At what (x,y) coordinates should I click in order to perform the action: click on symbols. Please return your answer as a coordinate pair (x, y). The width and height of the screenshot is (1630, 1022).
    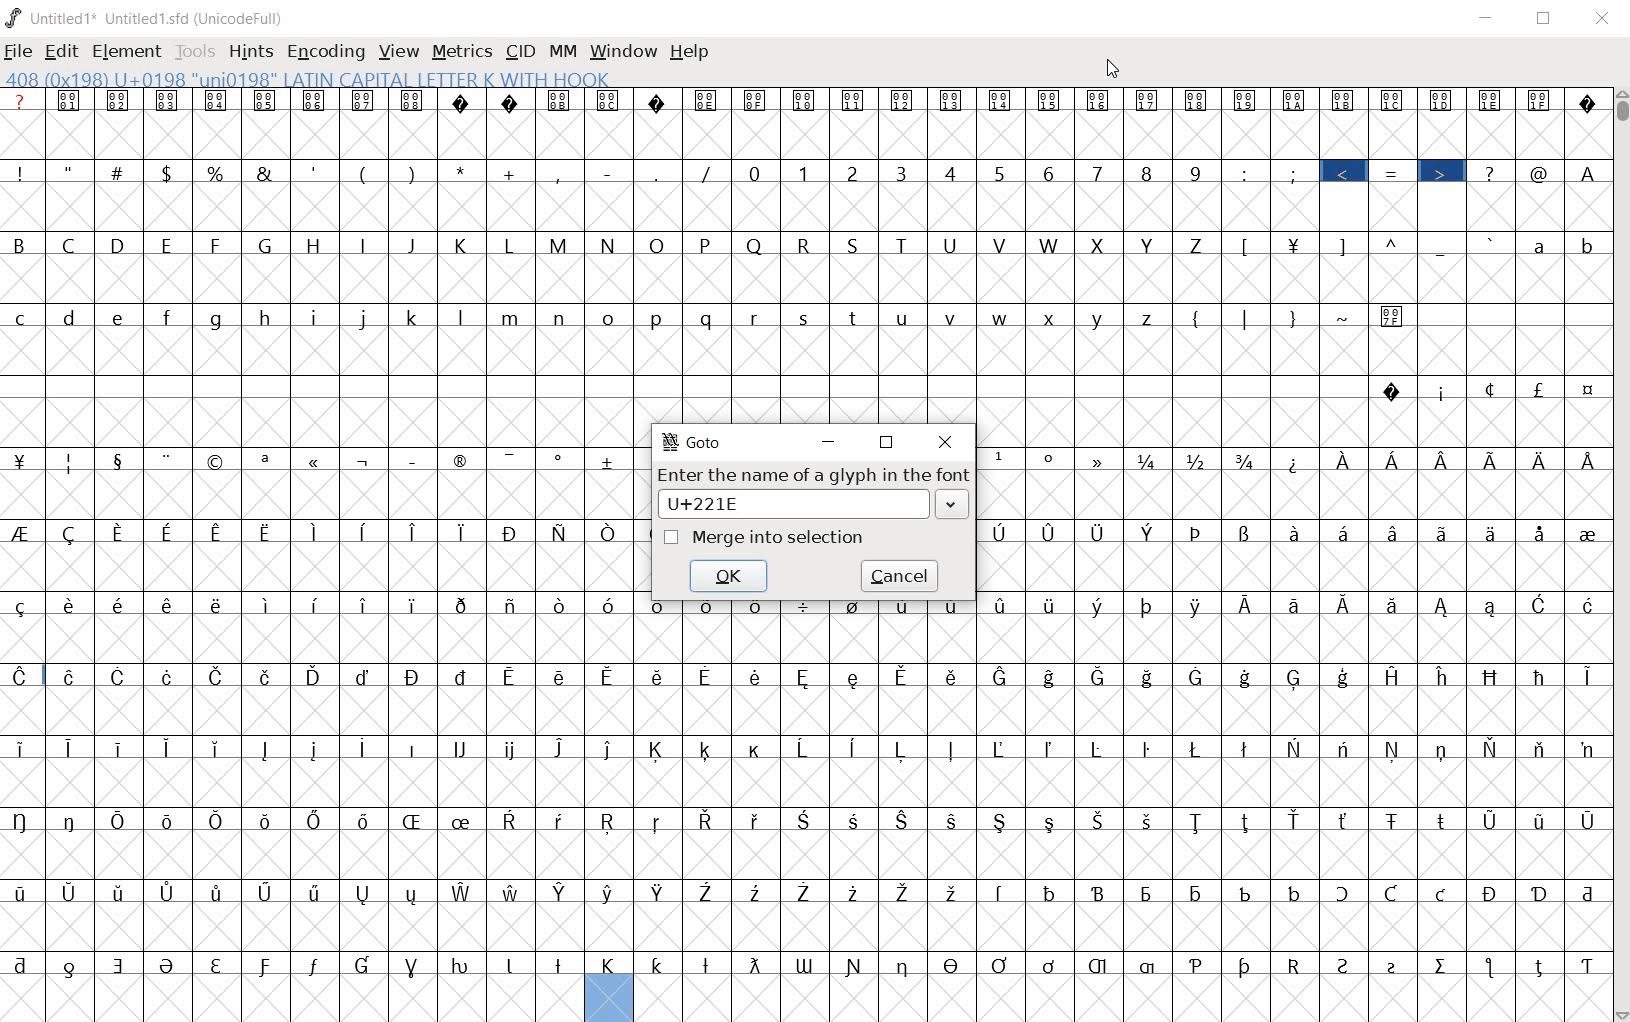
    Looking at the image, I should click on (1268, 172).